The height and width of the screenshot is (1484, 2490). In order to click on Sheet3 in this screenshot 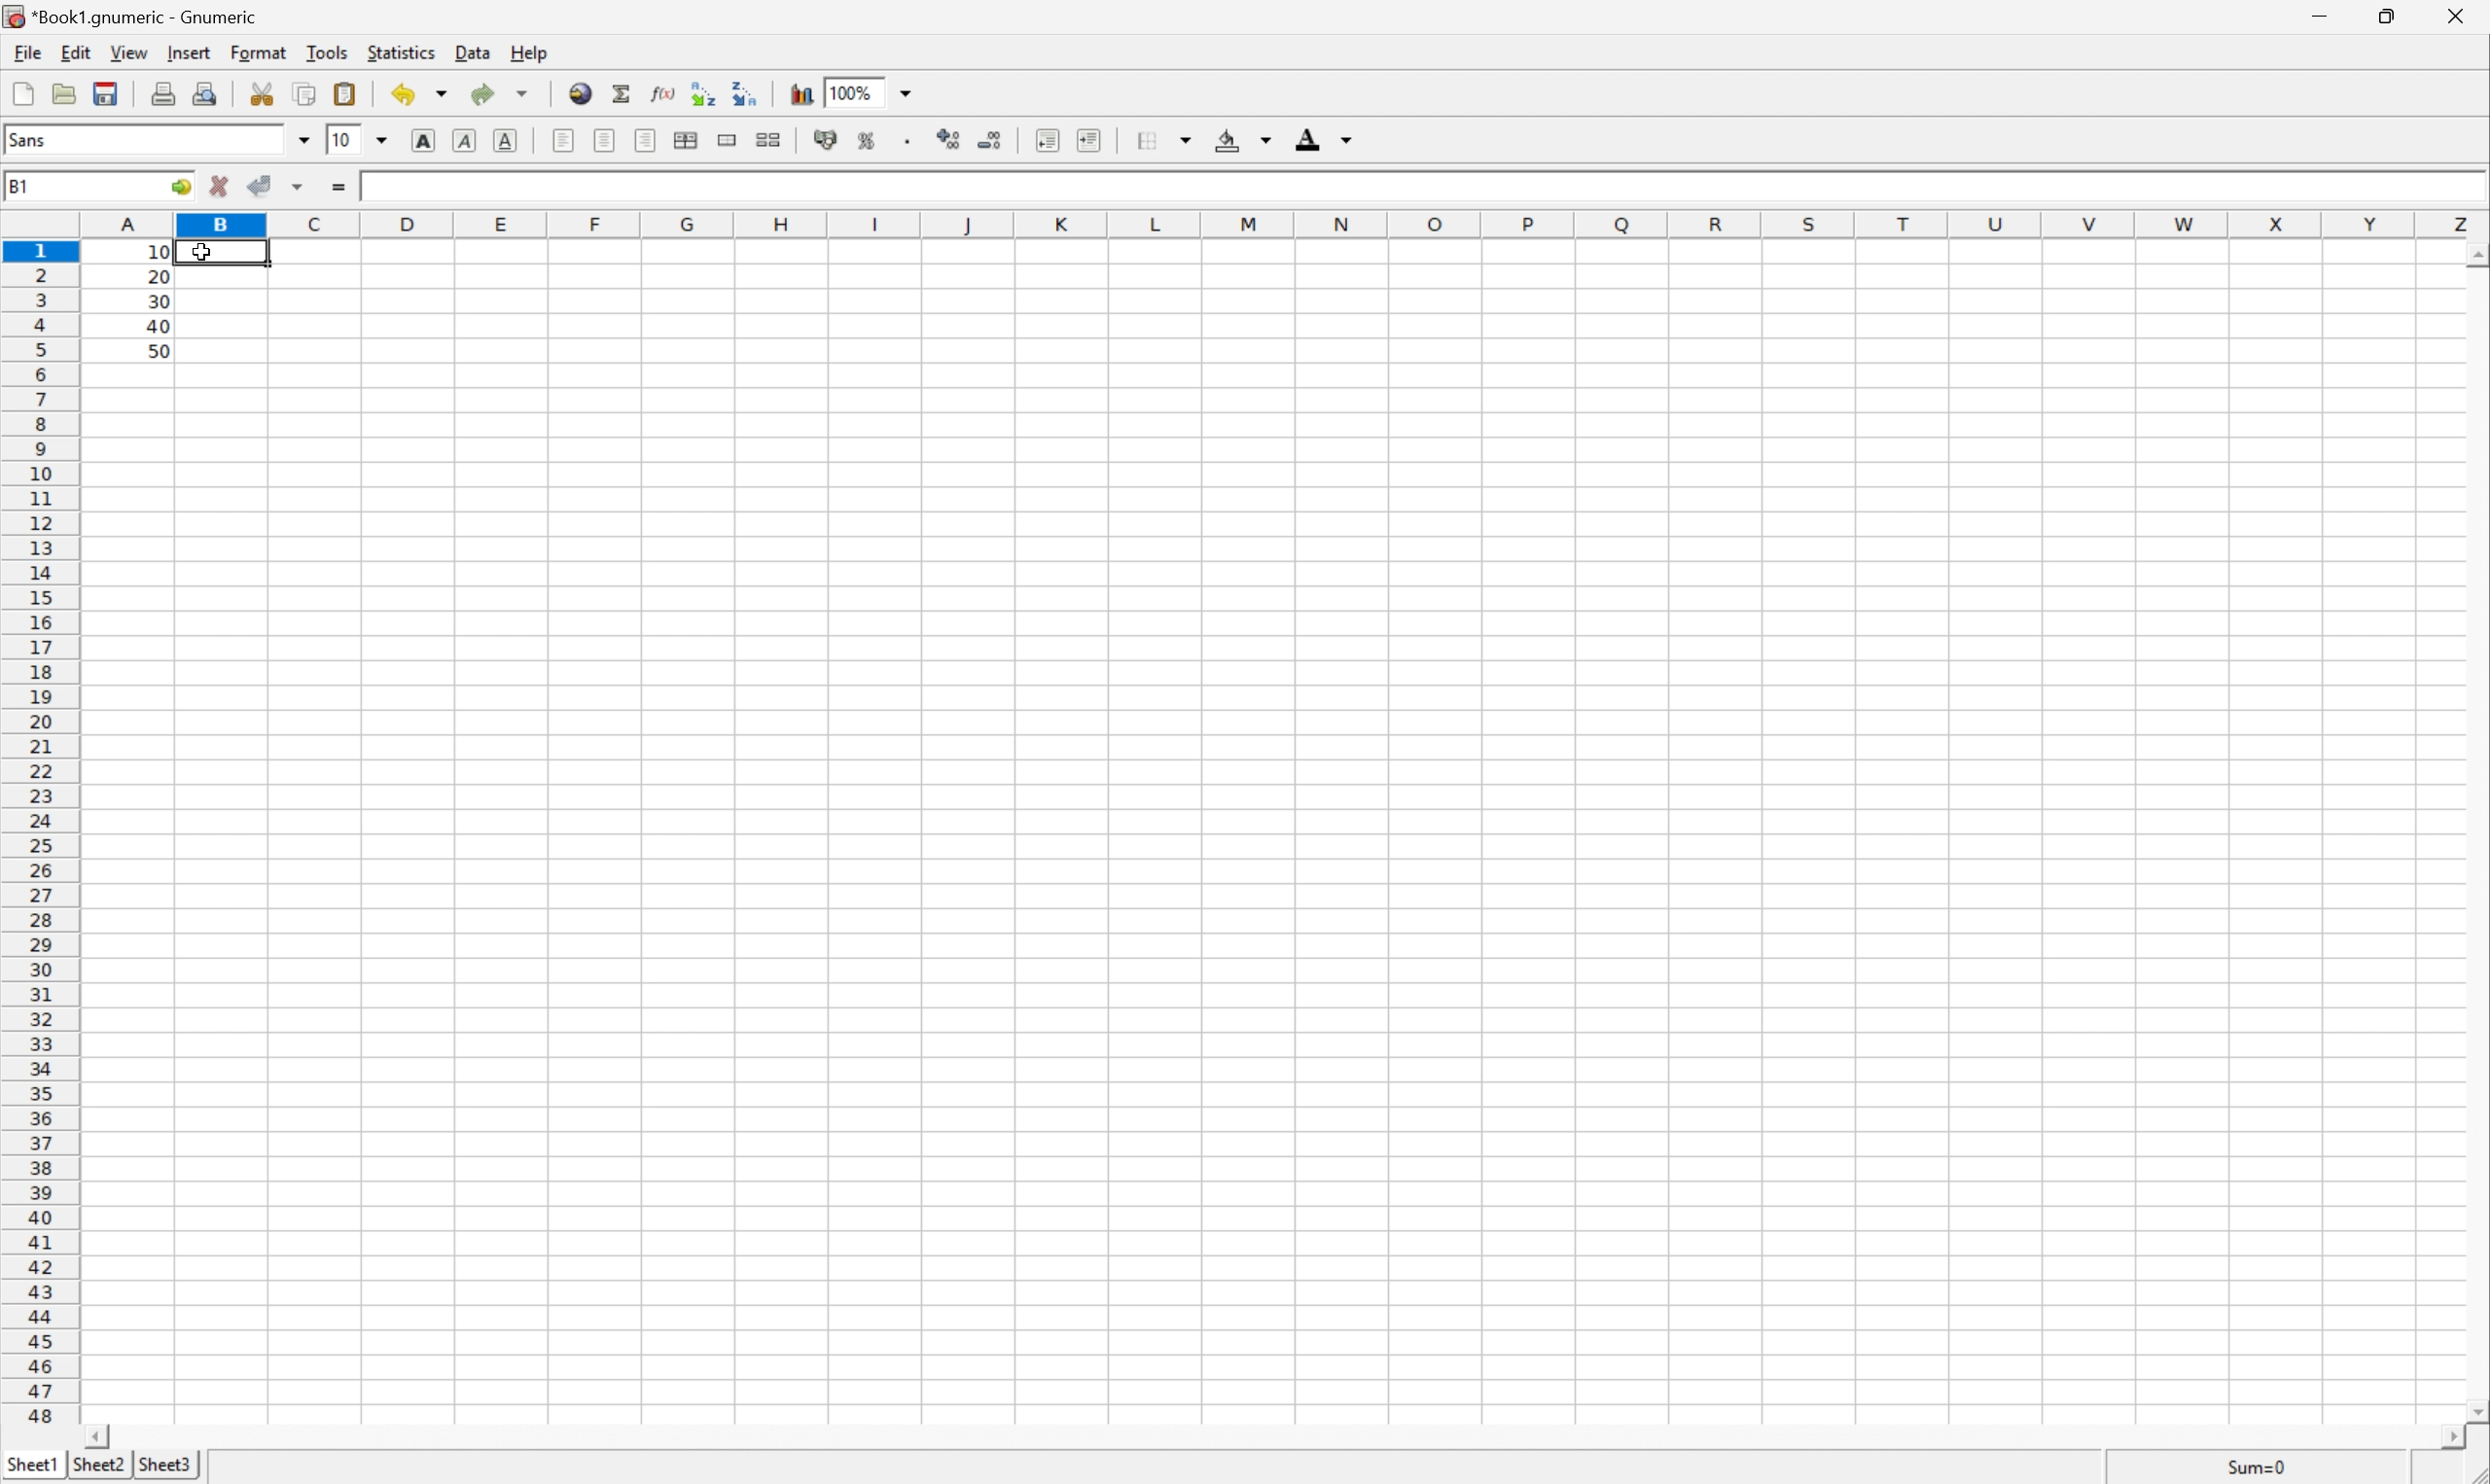, I will do `click(165, 1466)`.